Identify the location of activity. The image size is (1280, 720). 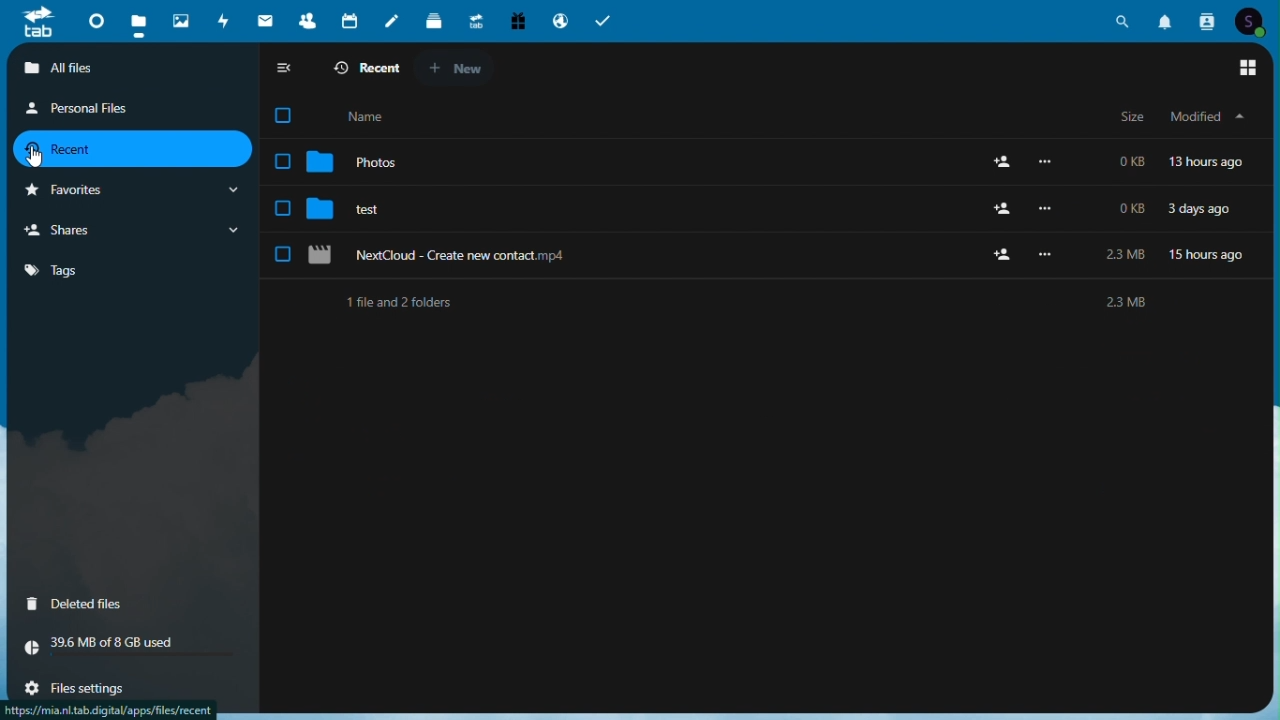
(221, 19).